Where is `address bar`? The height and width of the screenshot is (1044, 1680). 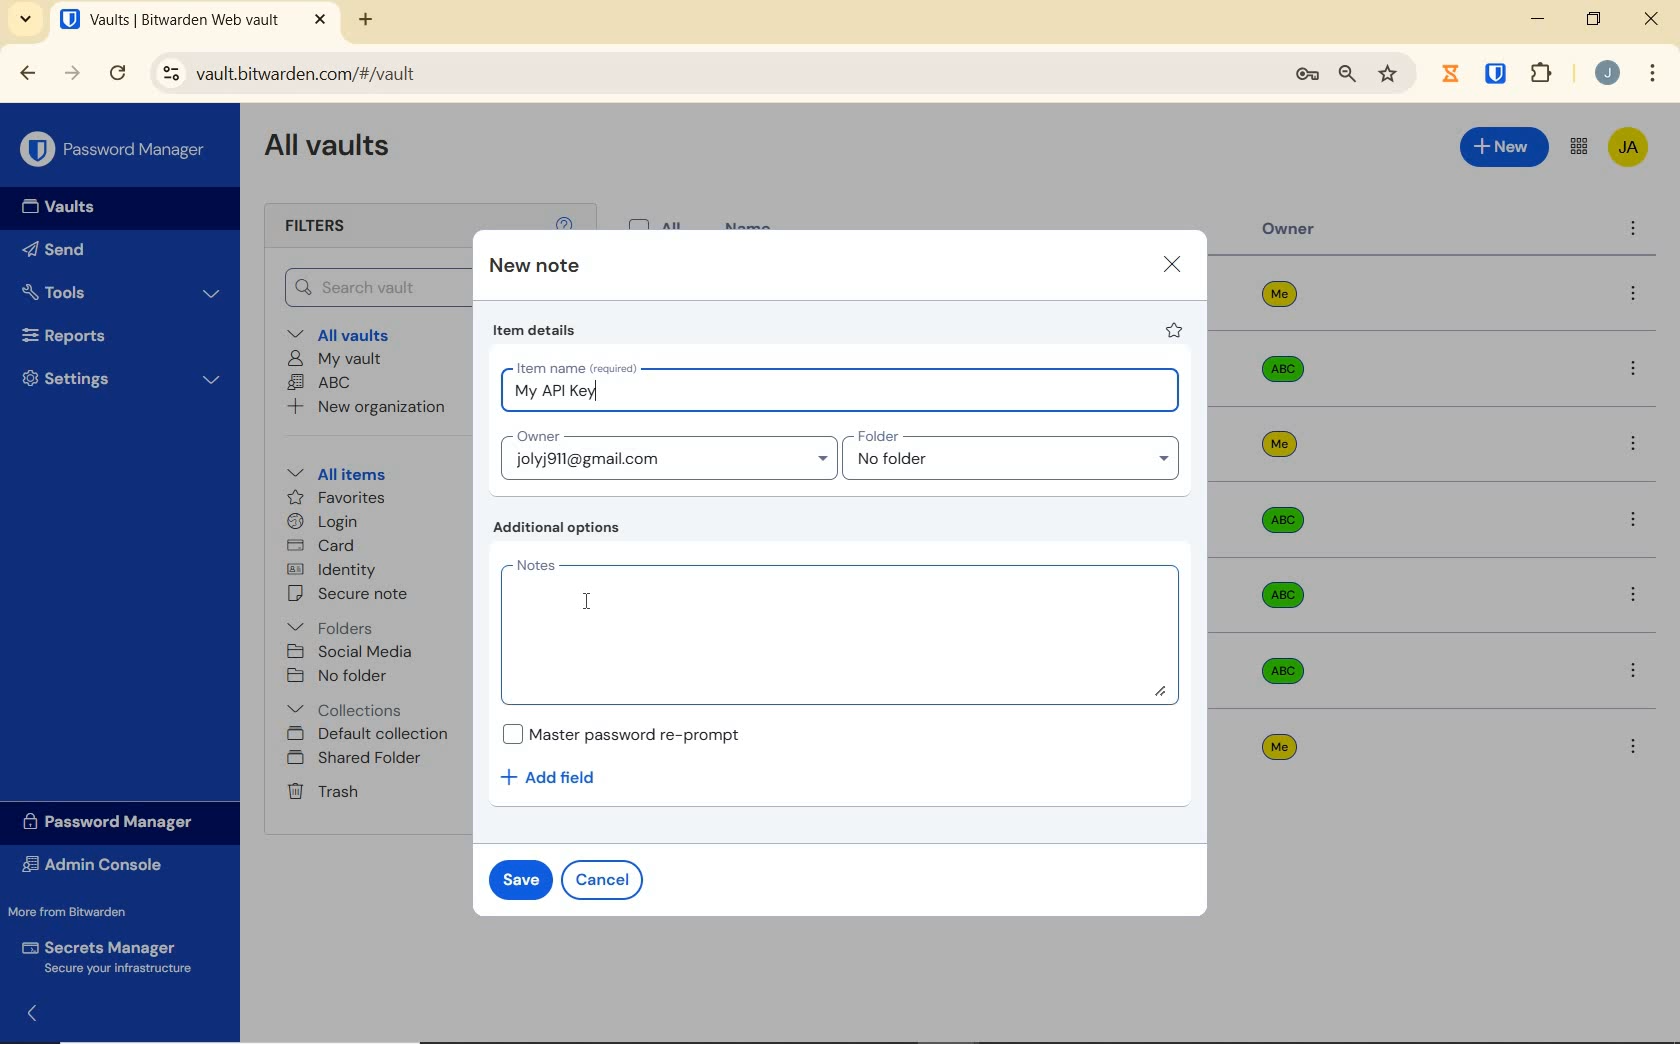
address bar is located at coordinates (708, 73).